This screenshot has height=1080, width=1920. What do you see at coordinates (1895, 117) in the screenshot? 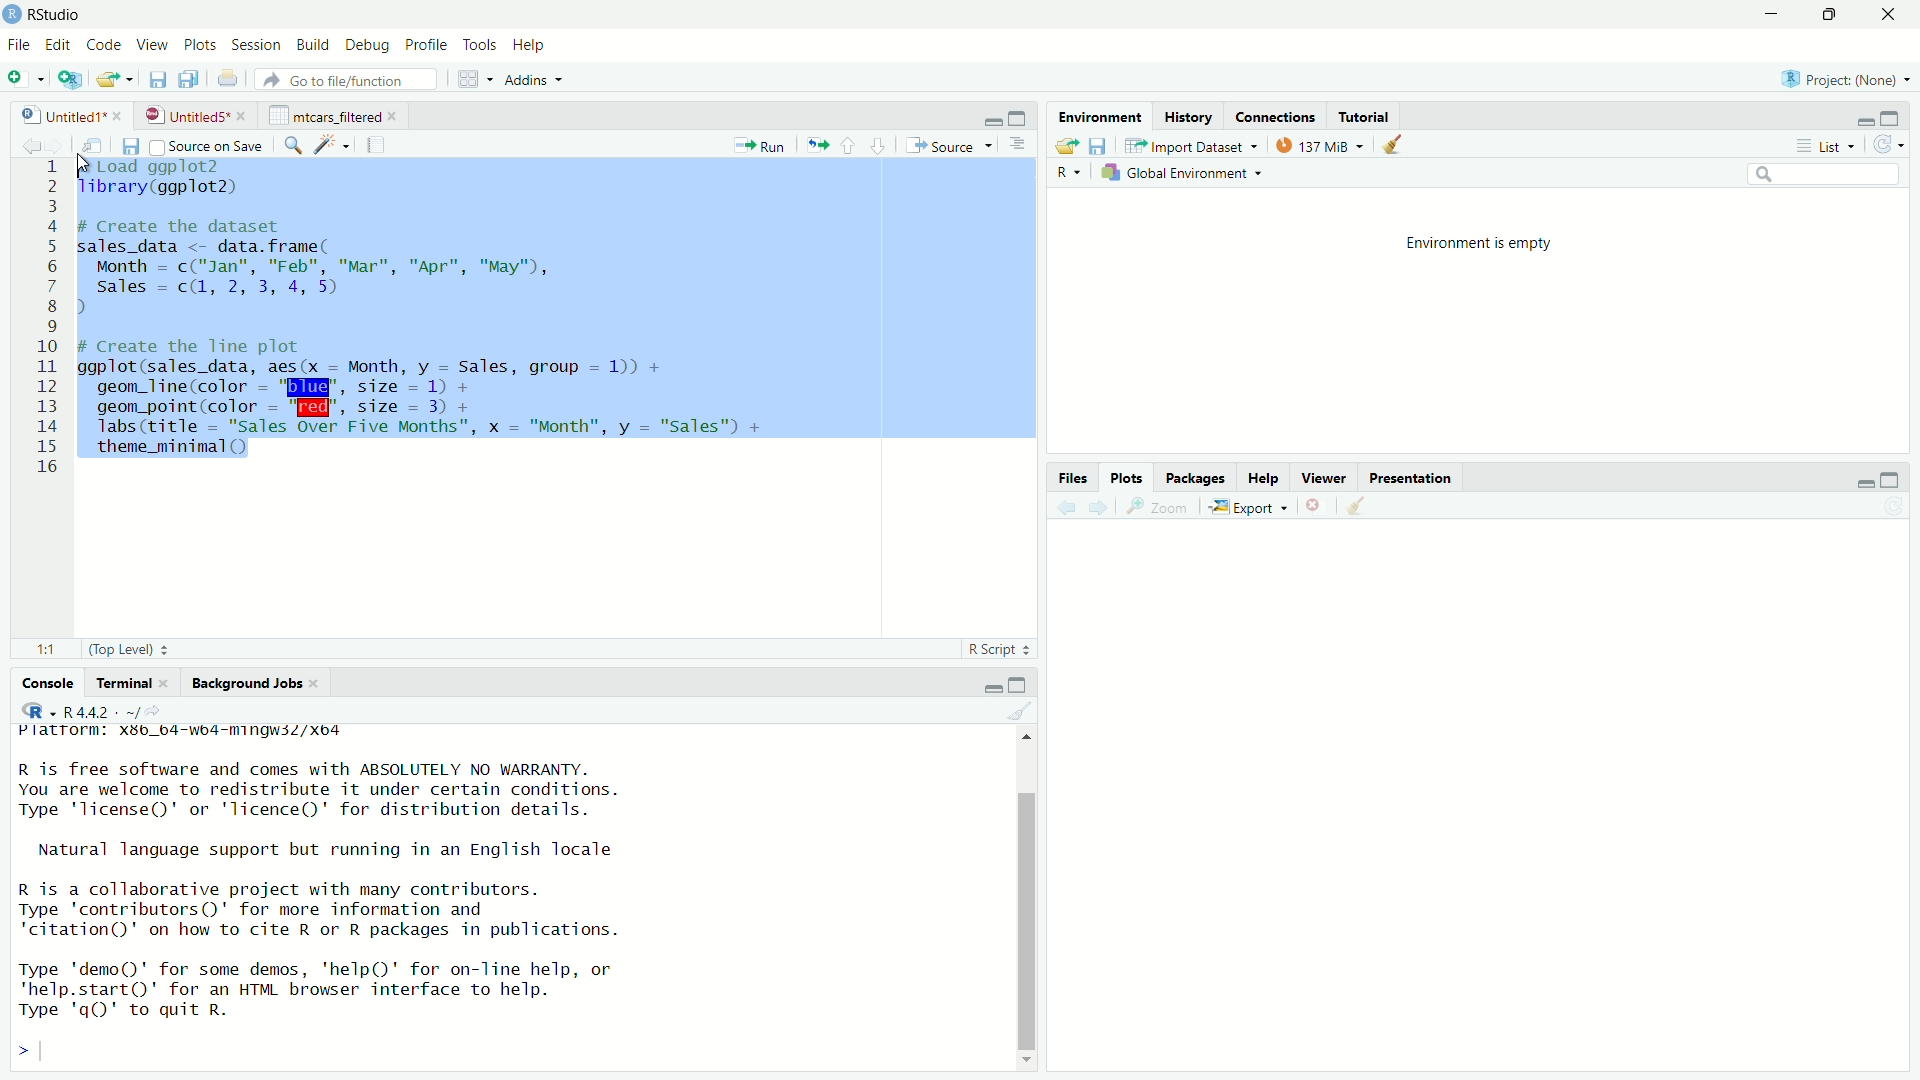
I see `maximize` at bounding box center [1895, 117].